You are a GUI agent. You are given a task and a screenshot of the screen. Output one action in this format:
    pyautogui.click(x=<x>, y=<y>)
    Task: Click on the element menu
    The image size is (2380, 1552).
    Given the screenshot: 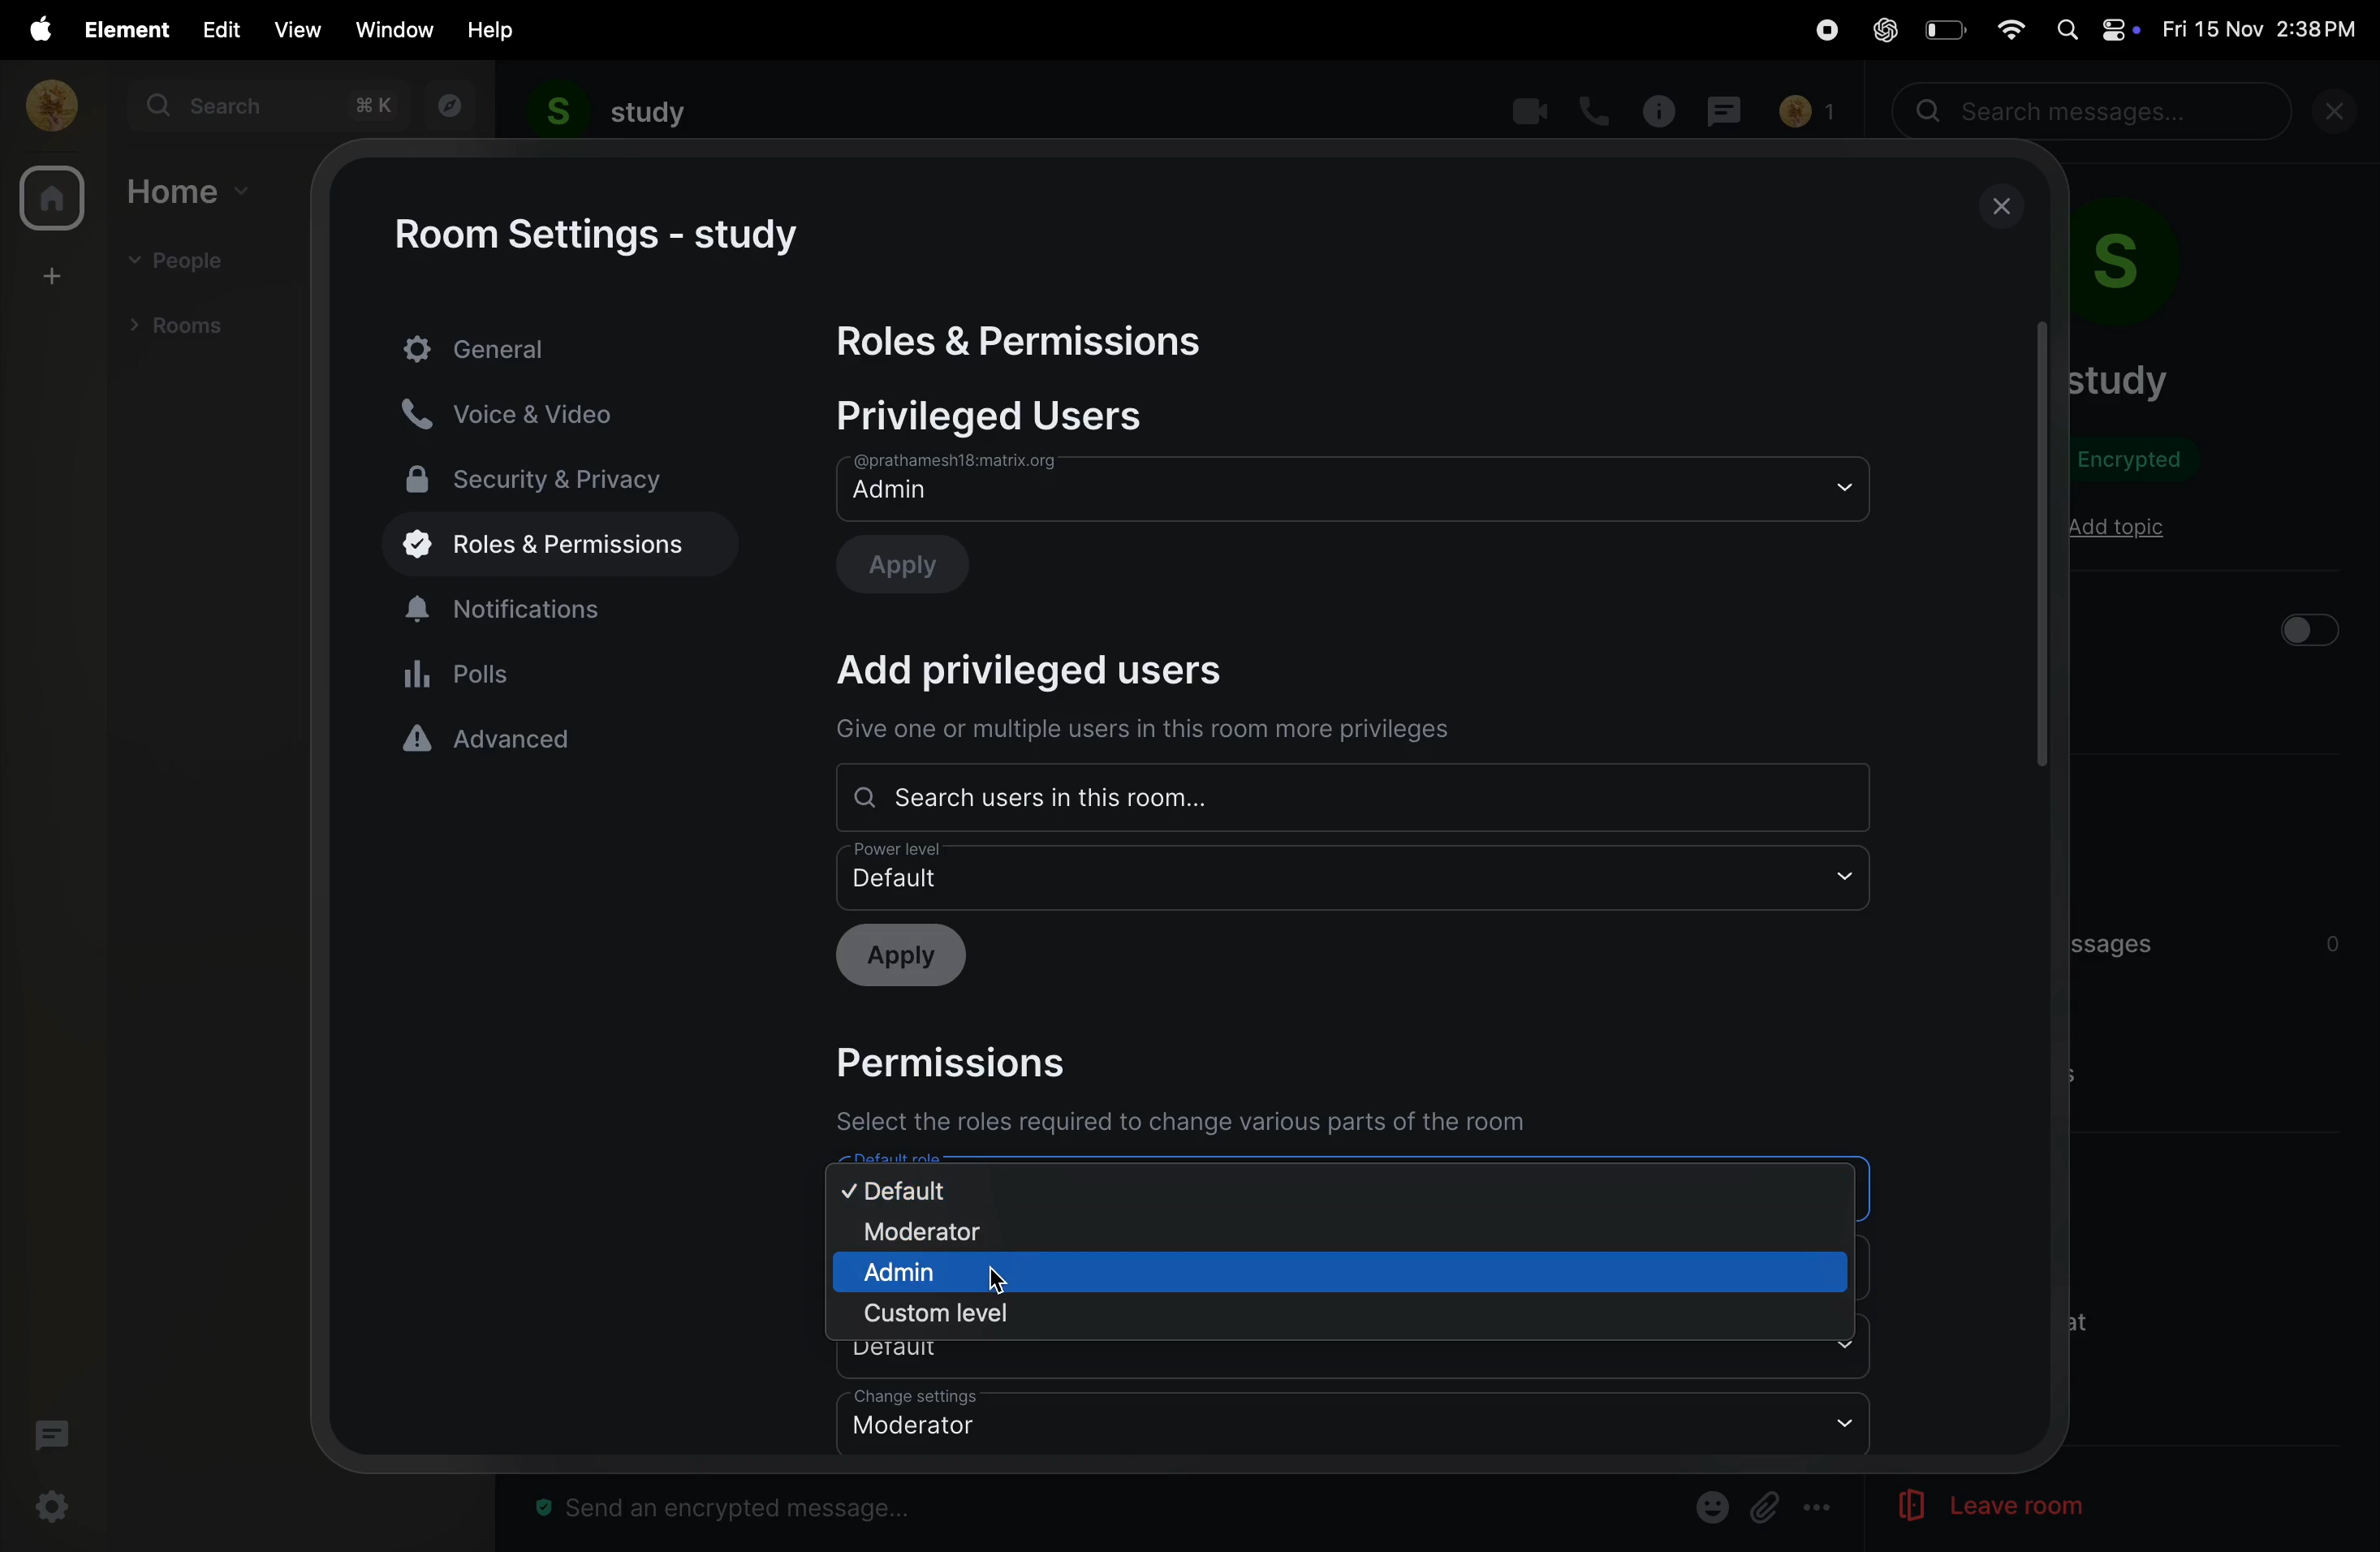 What is the action you would take?
    pyautogui.click(x=121, y=28)
    